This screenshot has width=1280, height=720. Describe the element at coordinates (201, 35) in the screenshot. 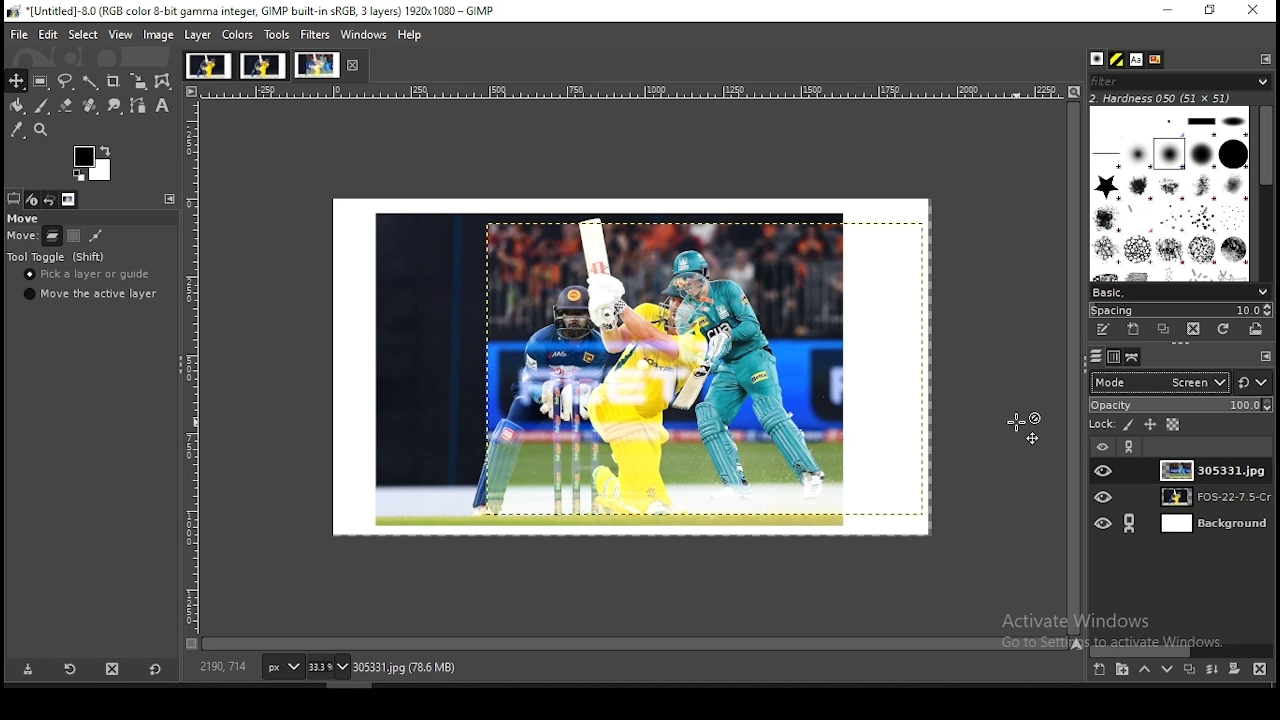

I see `layer` at that location.